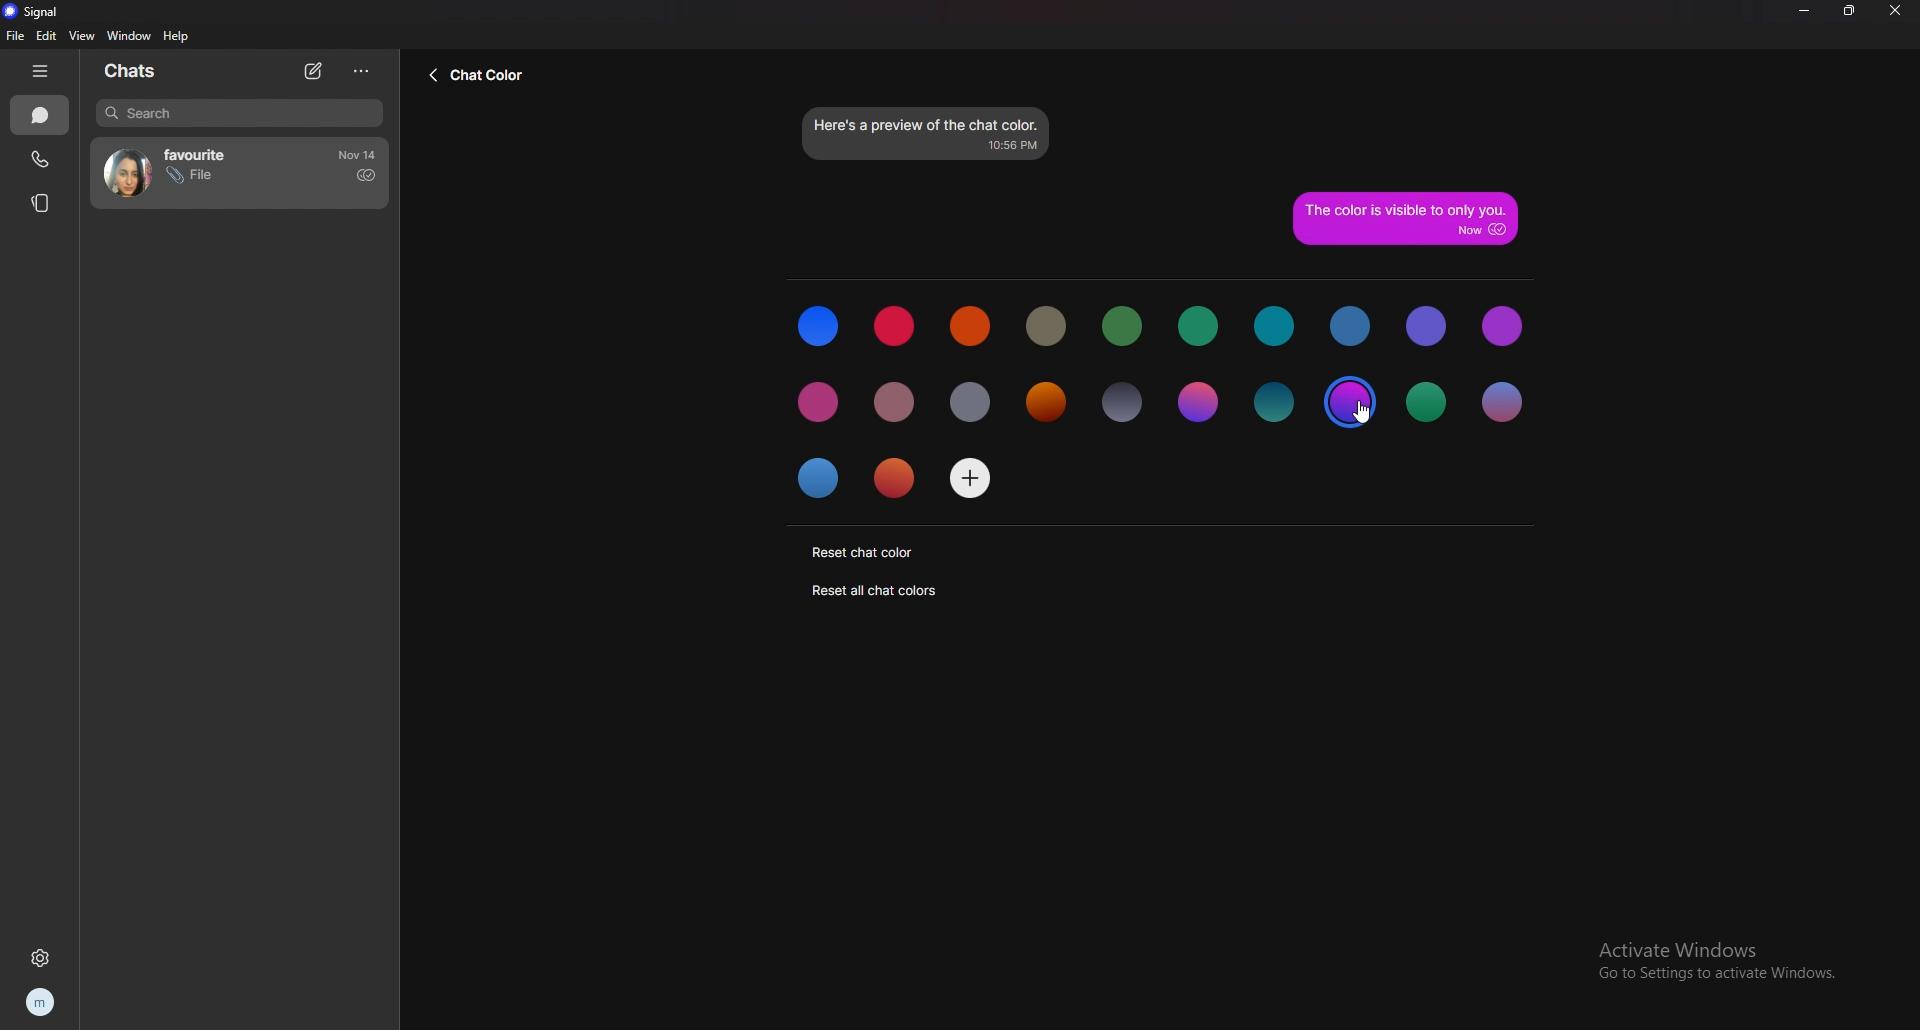 The width and height of the screenshot is (1920, 1030). I want to click on stories, so click(42, 201).